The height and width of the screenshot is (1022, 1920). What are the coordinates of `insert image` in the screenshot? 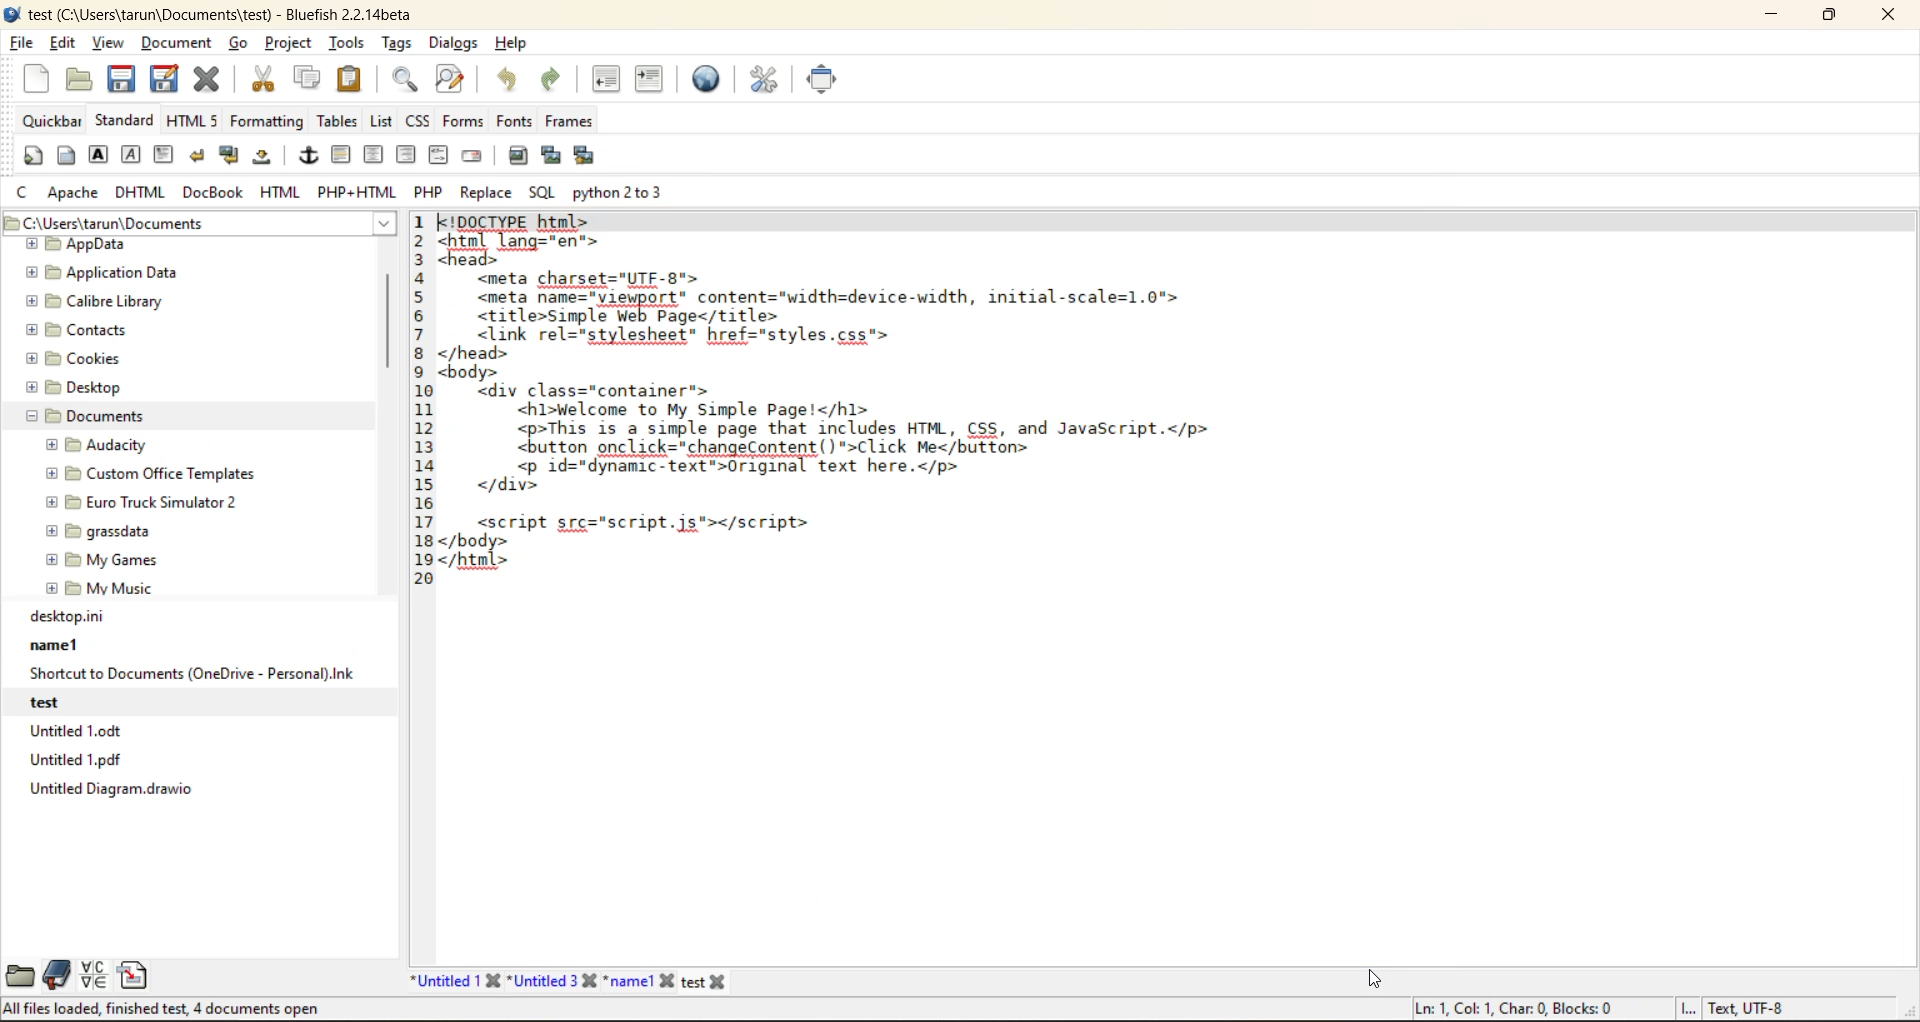 It's located at (521, 156).